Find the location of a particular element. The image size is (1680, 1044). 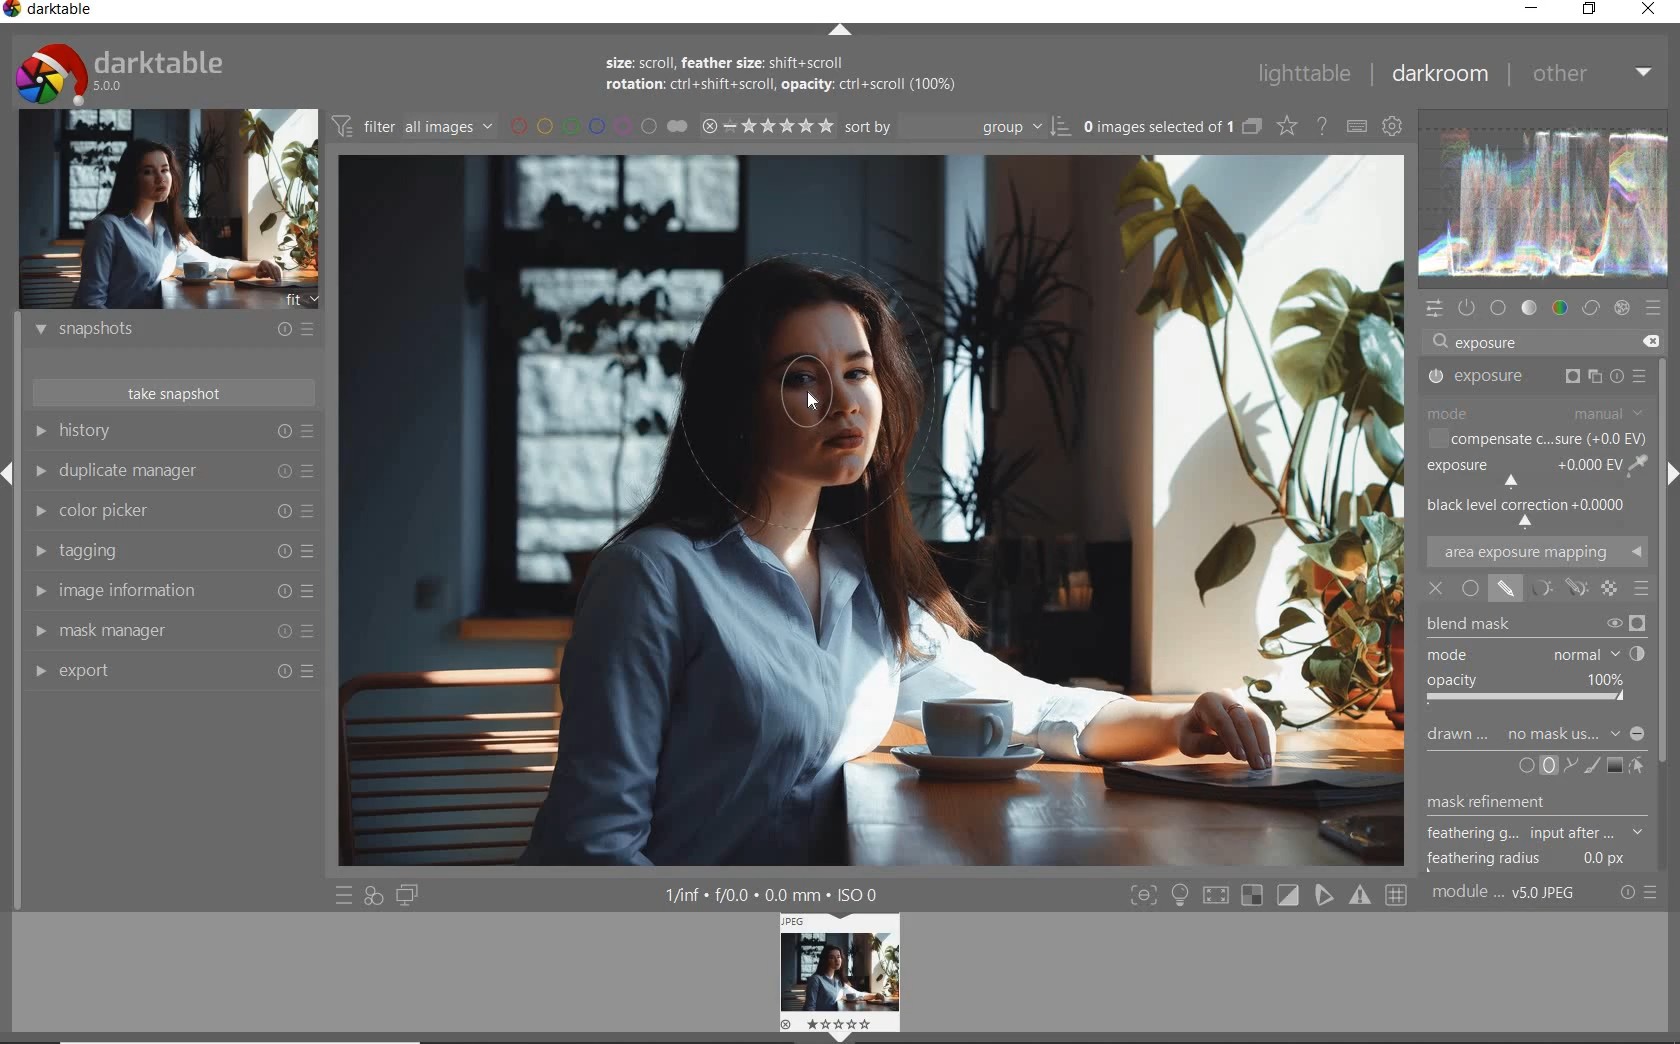

ADD GRADIENT is located at coordinates (1615, 766).